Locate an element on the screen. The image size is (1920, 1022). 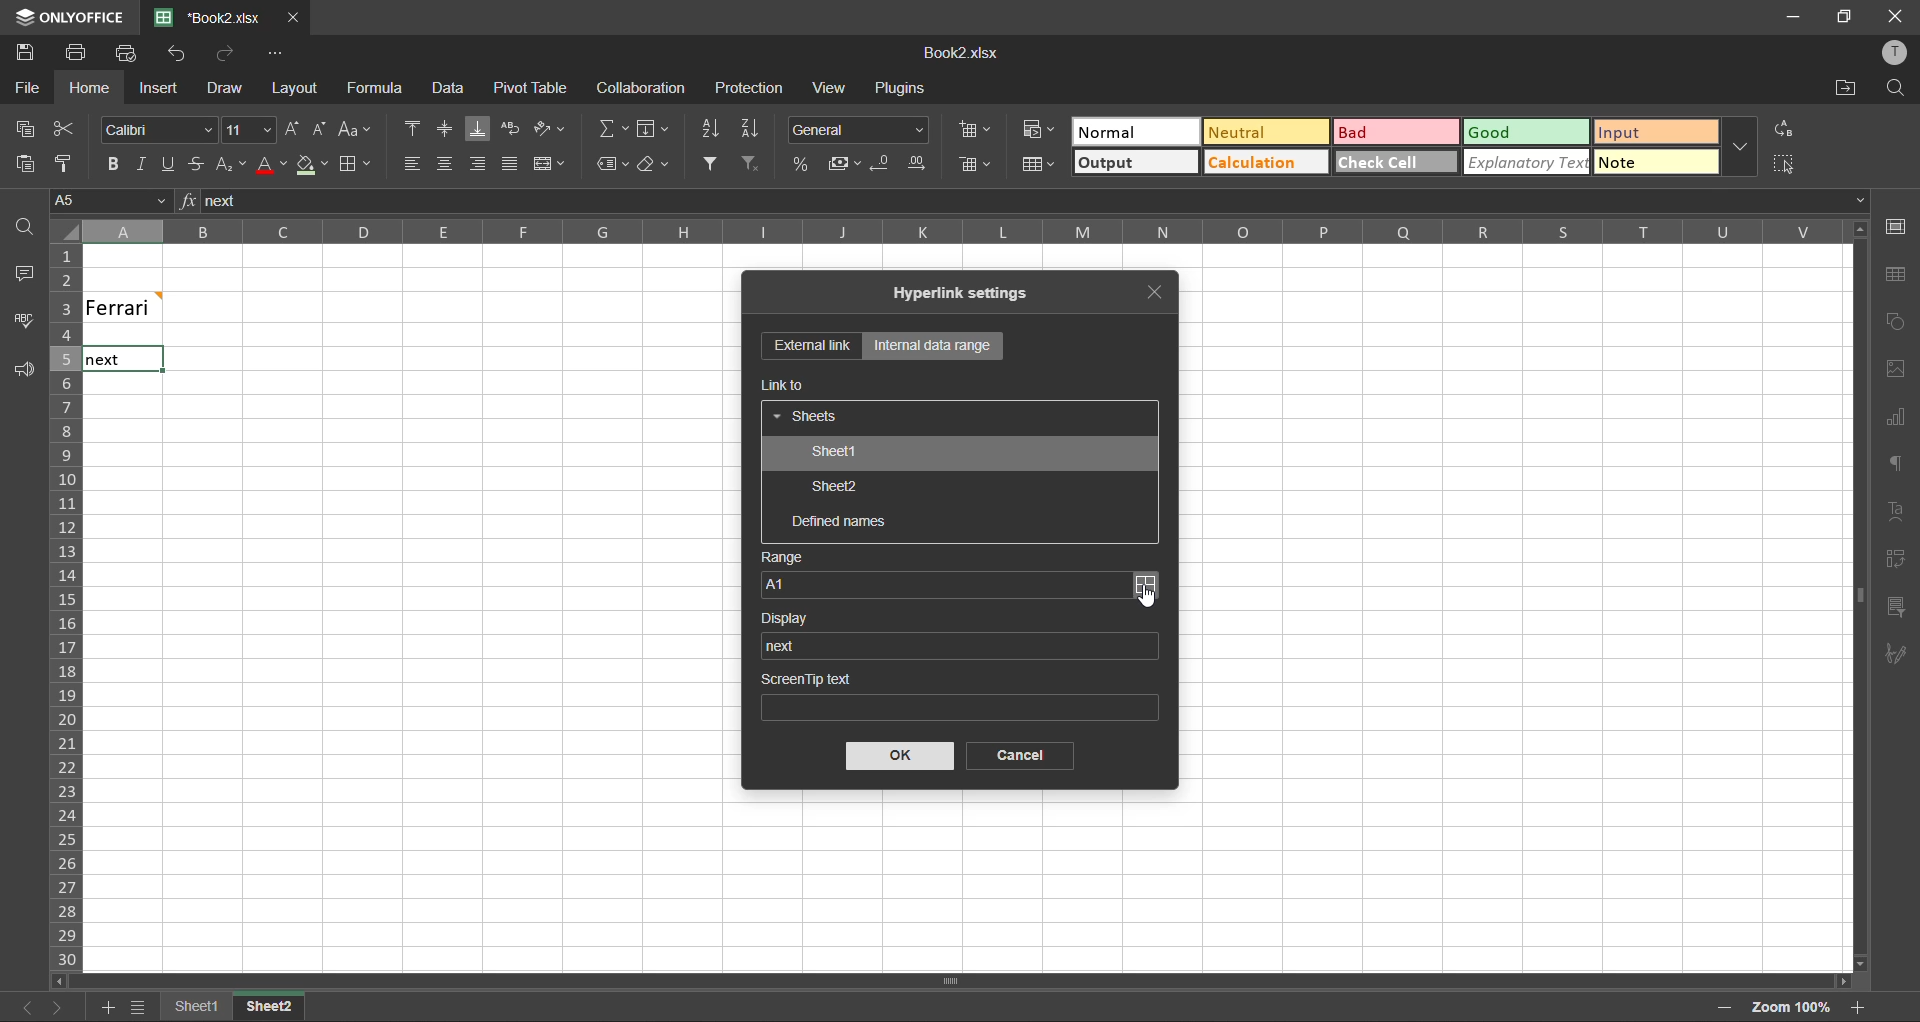
view is located at coordinates (828, 87).